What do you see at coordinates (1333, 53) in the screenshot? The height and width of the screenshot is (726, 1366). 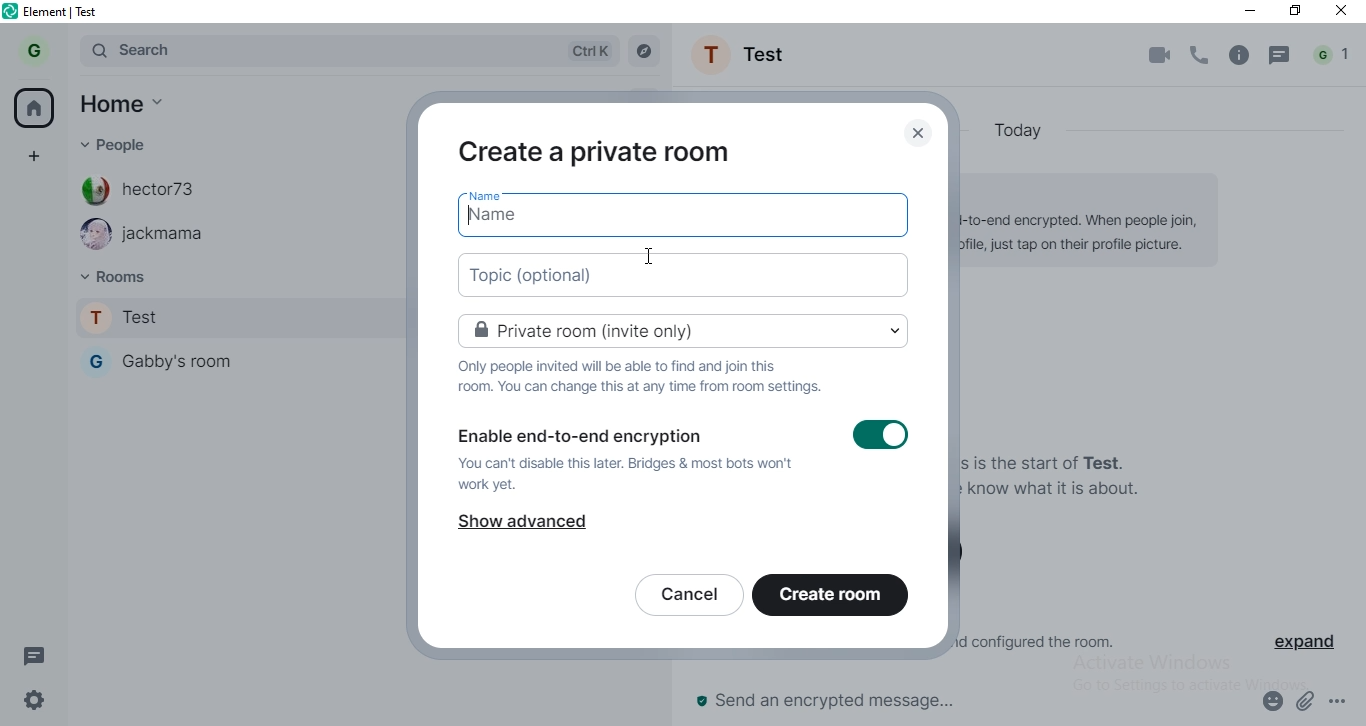 I see `notification` at bounding box center [1333, 53].